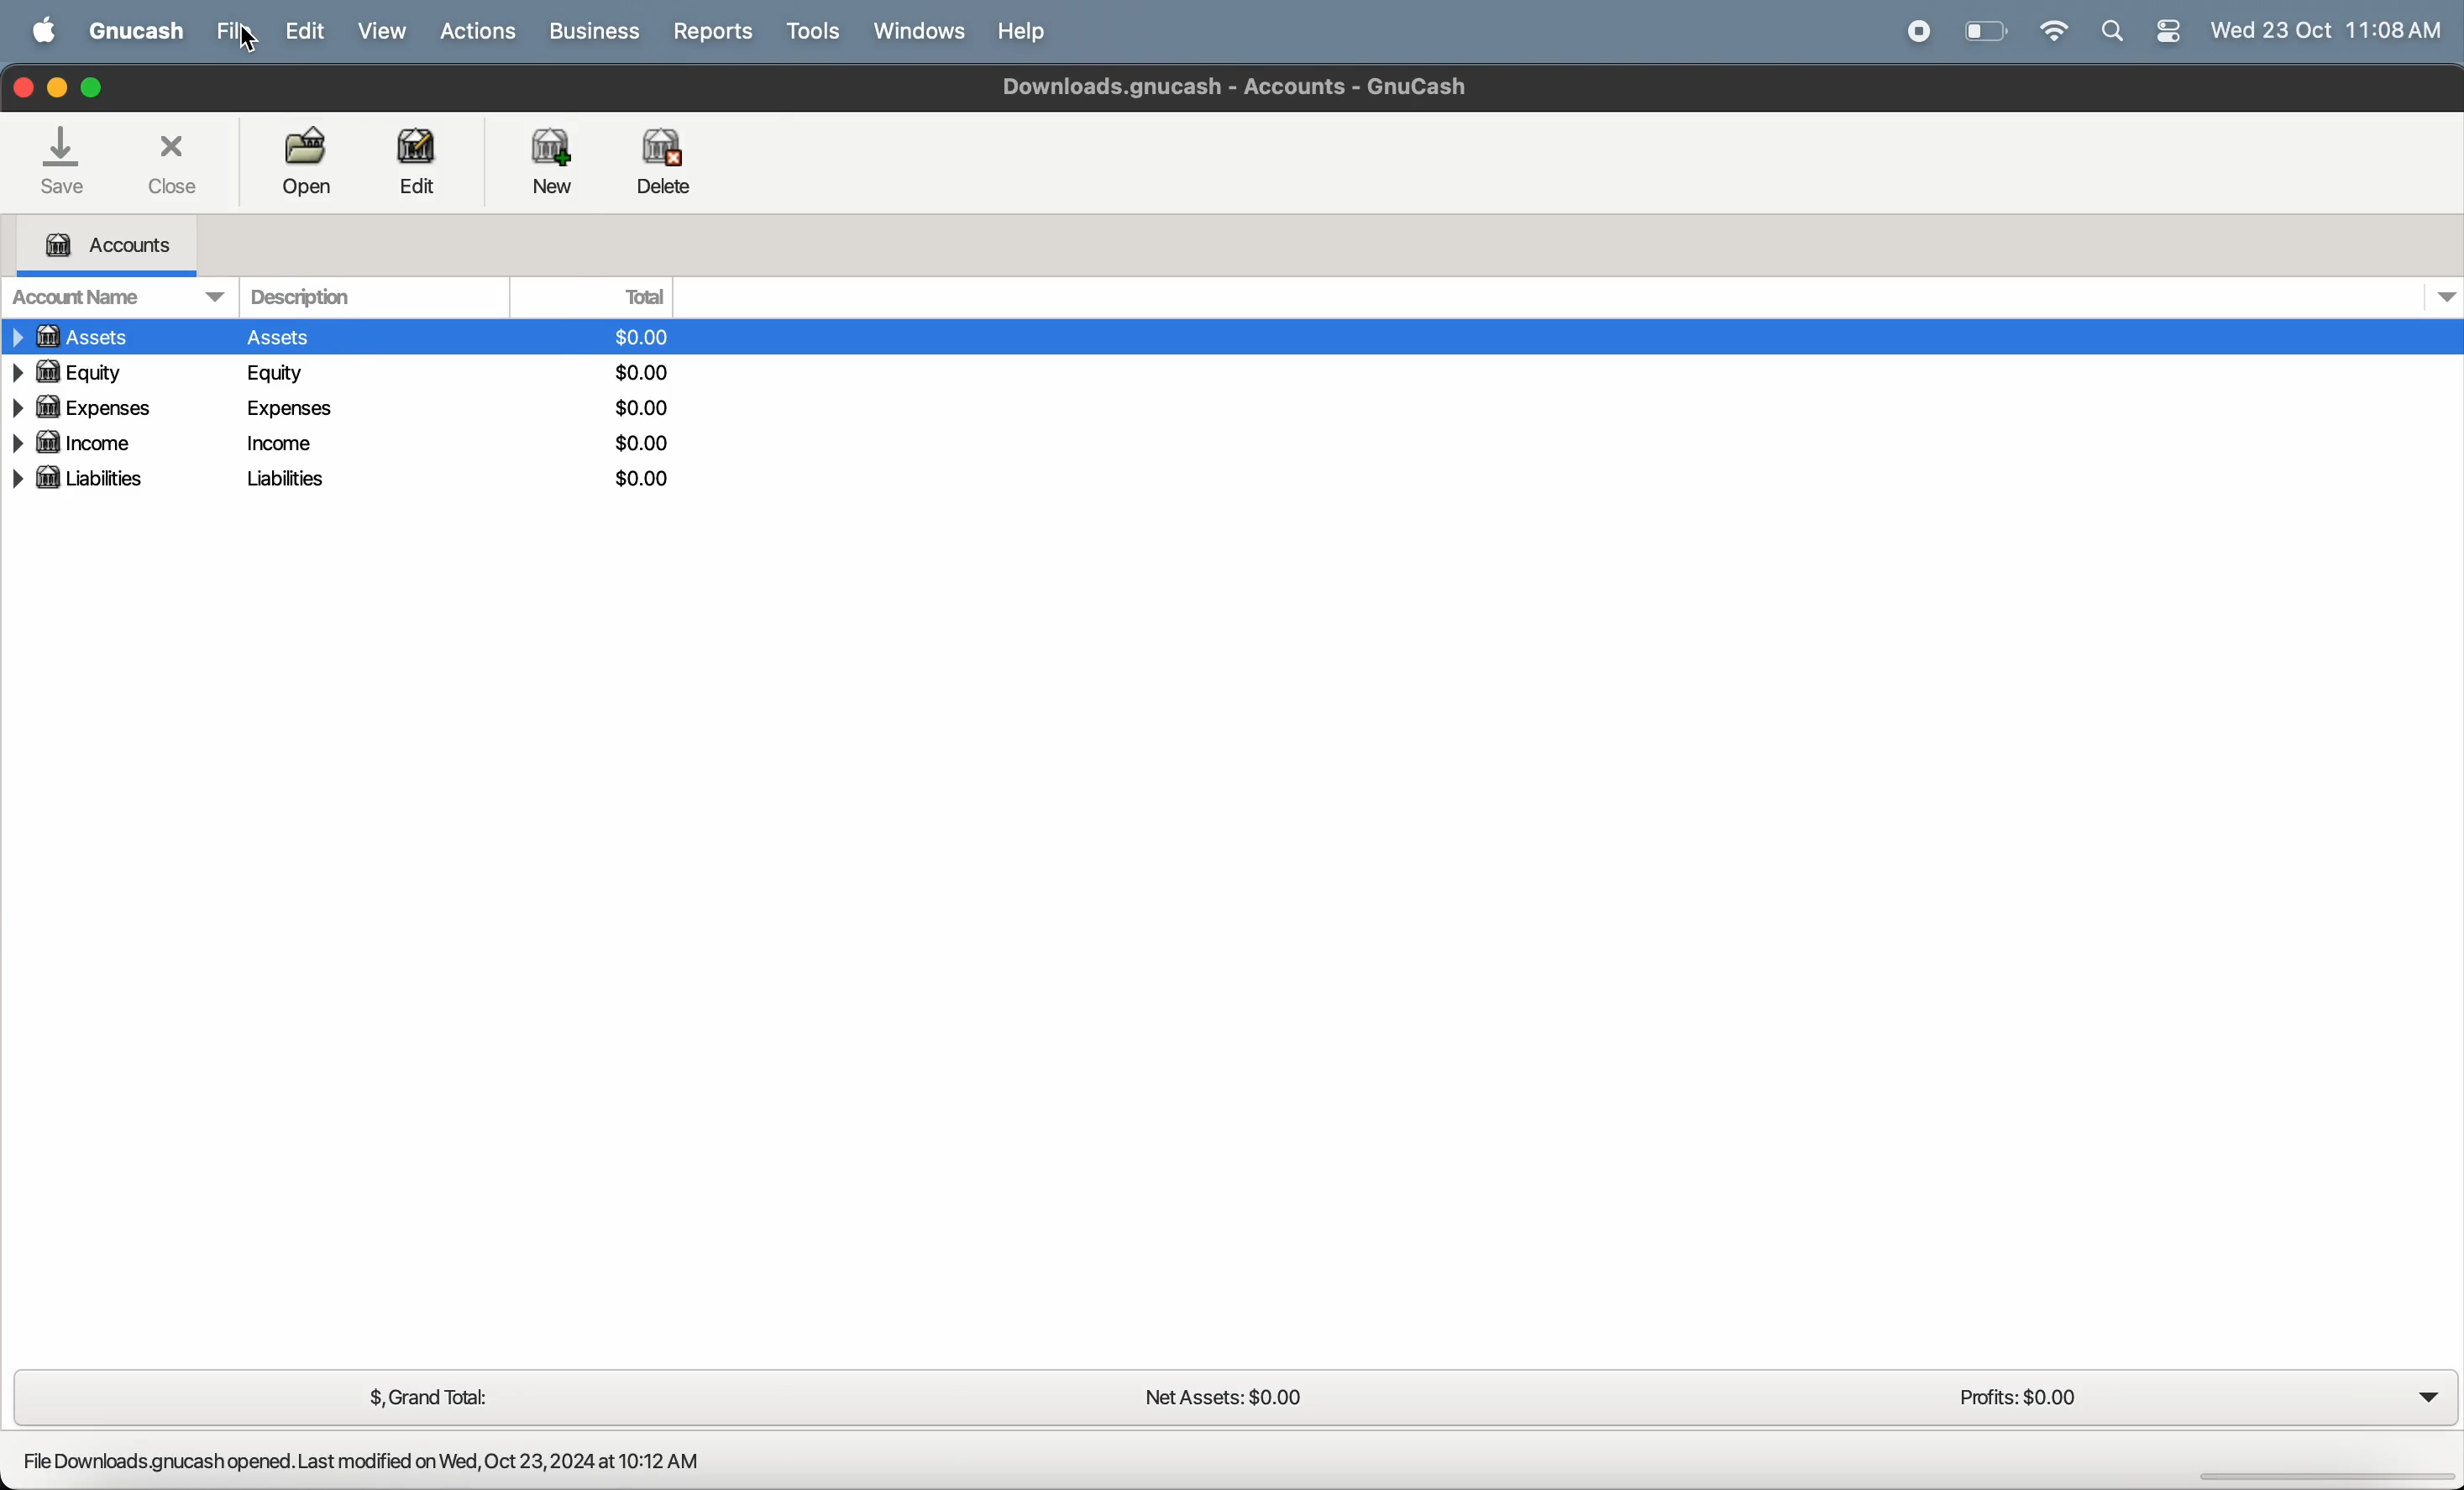  What do you see at coordinates (2052, 32) in the screenshot?
I see `wifi` at bounding box center [2052, 32].